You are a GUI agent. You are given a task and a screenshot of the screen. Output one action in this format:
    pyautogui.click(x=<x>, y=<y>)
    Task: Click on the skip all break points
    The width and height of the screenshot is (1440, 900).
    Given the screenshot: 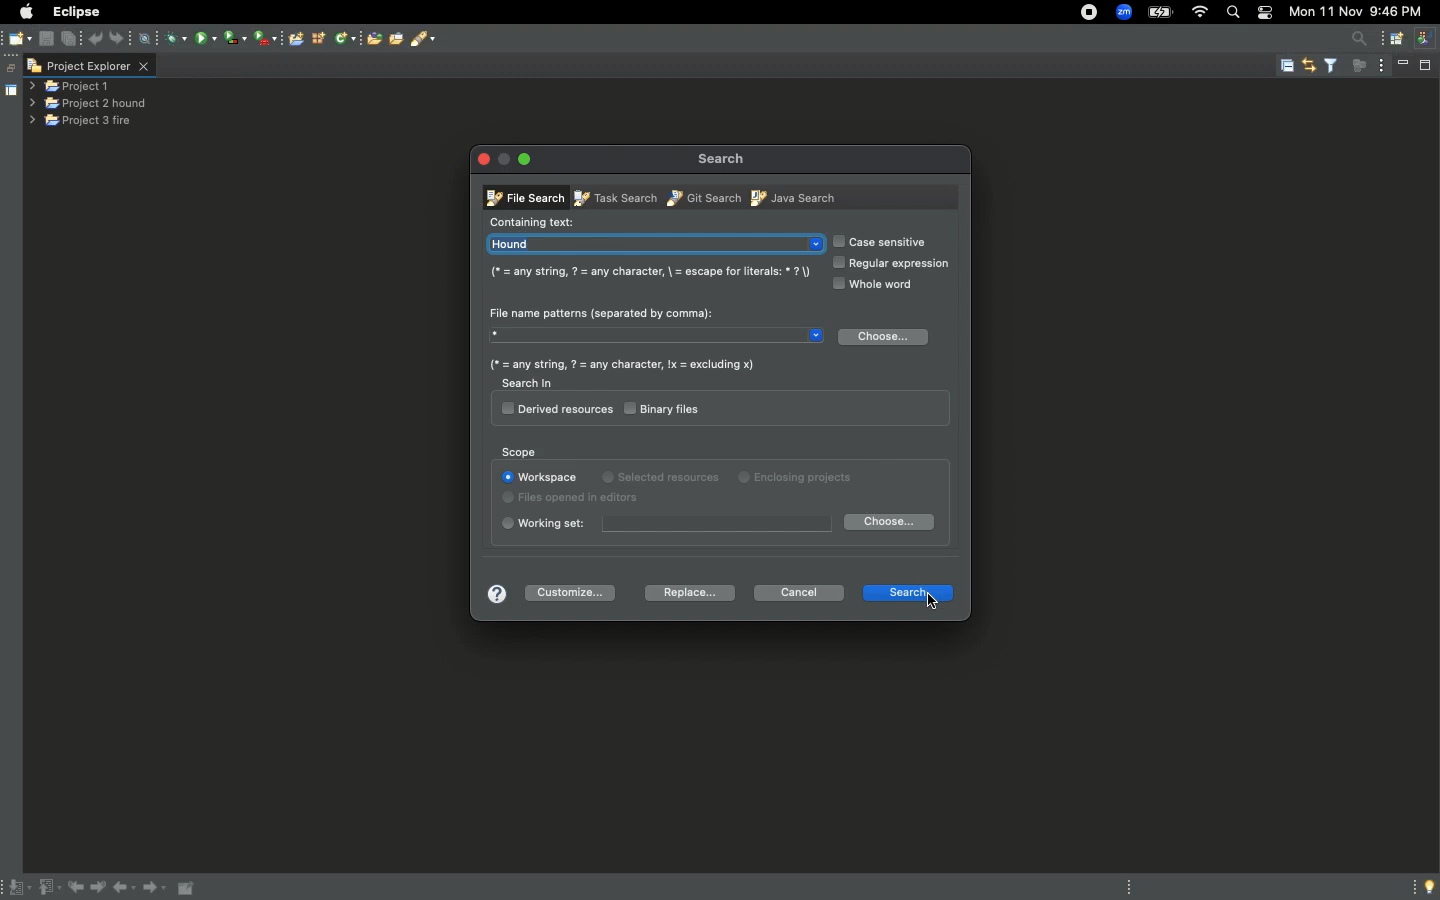 What is the action you would take?
    pyautogui.click(x=148, y=36)
    